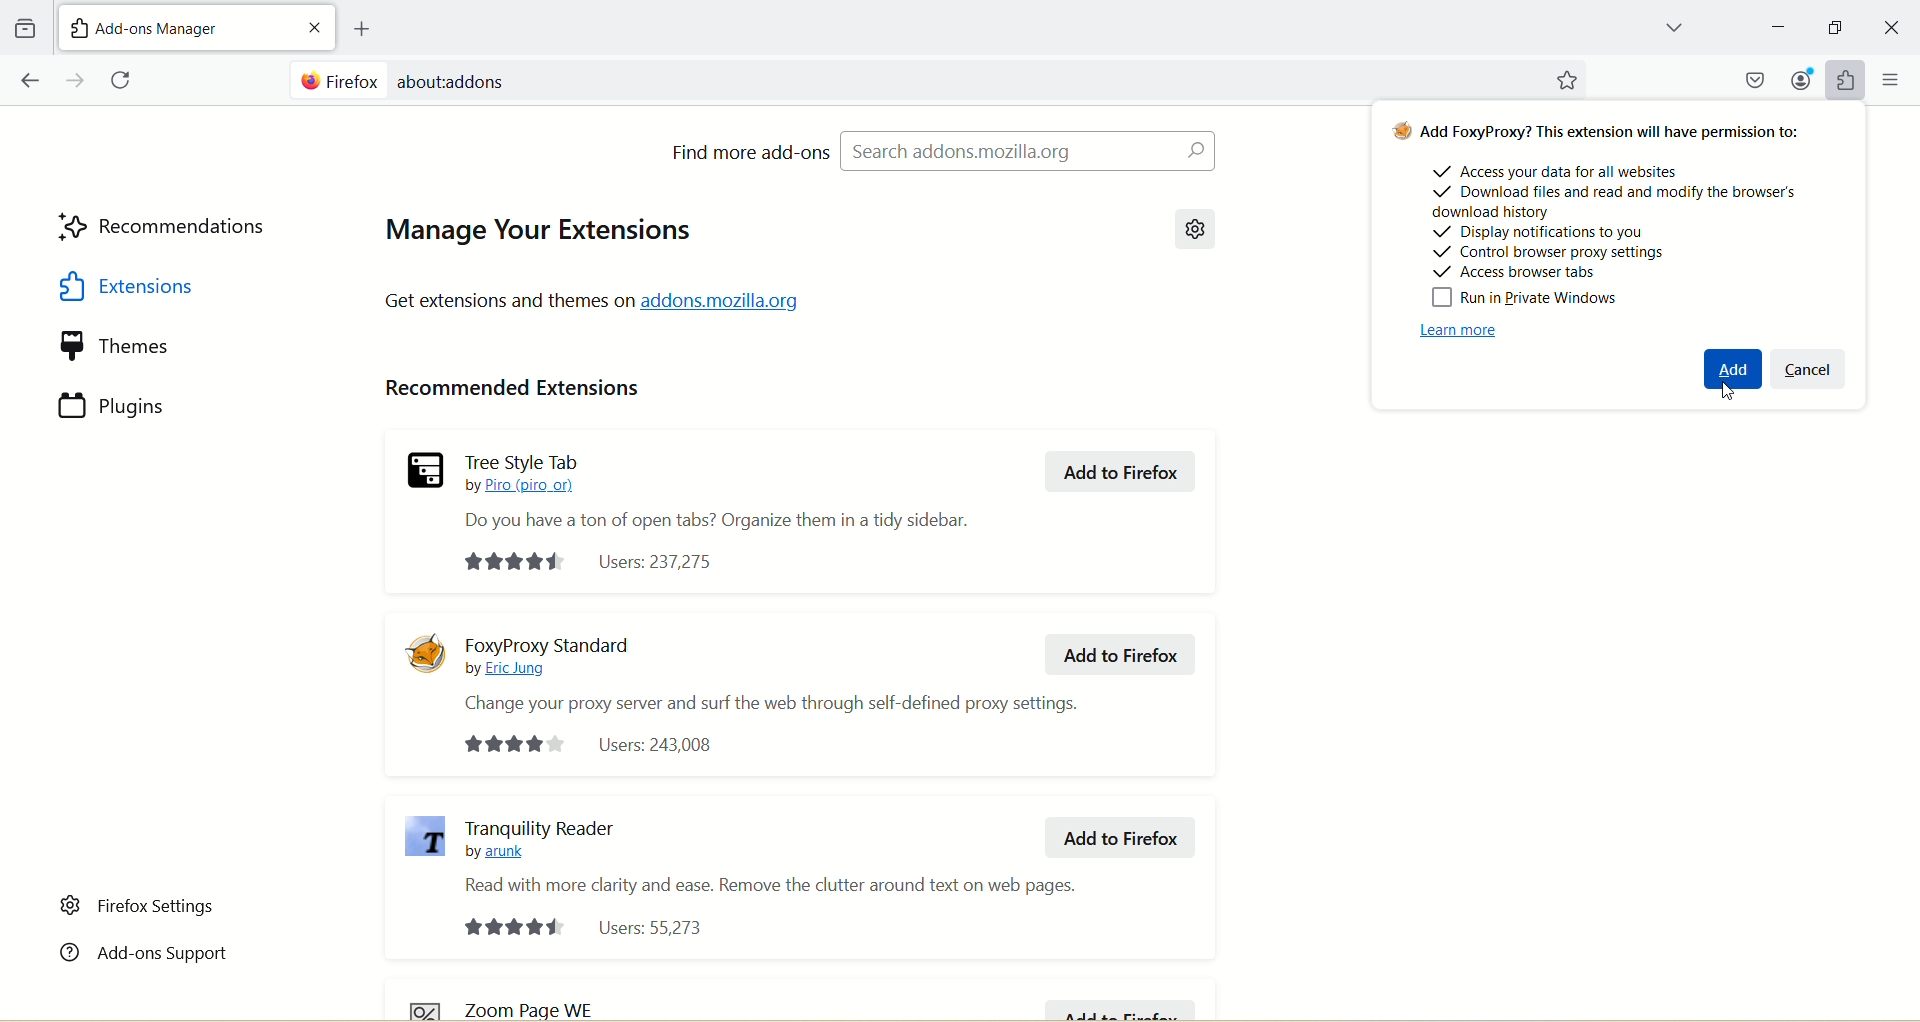  Describe the element at coordinates (1729, 390) in the screenshot. I see `Cursor` at that location.